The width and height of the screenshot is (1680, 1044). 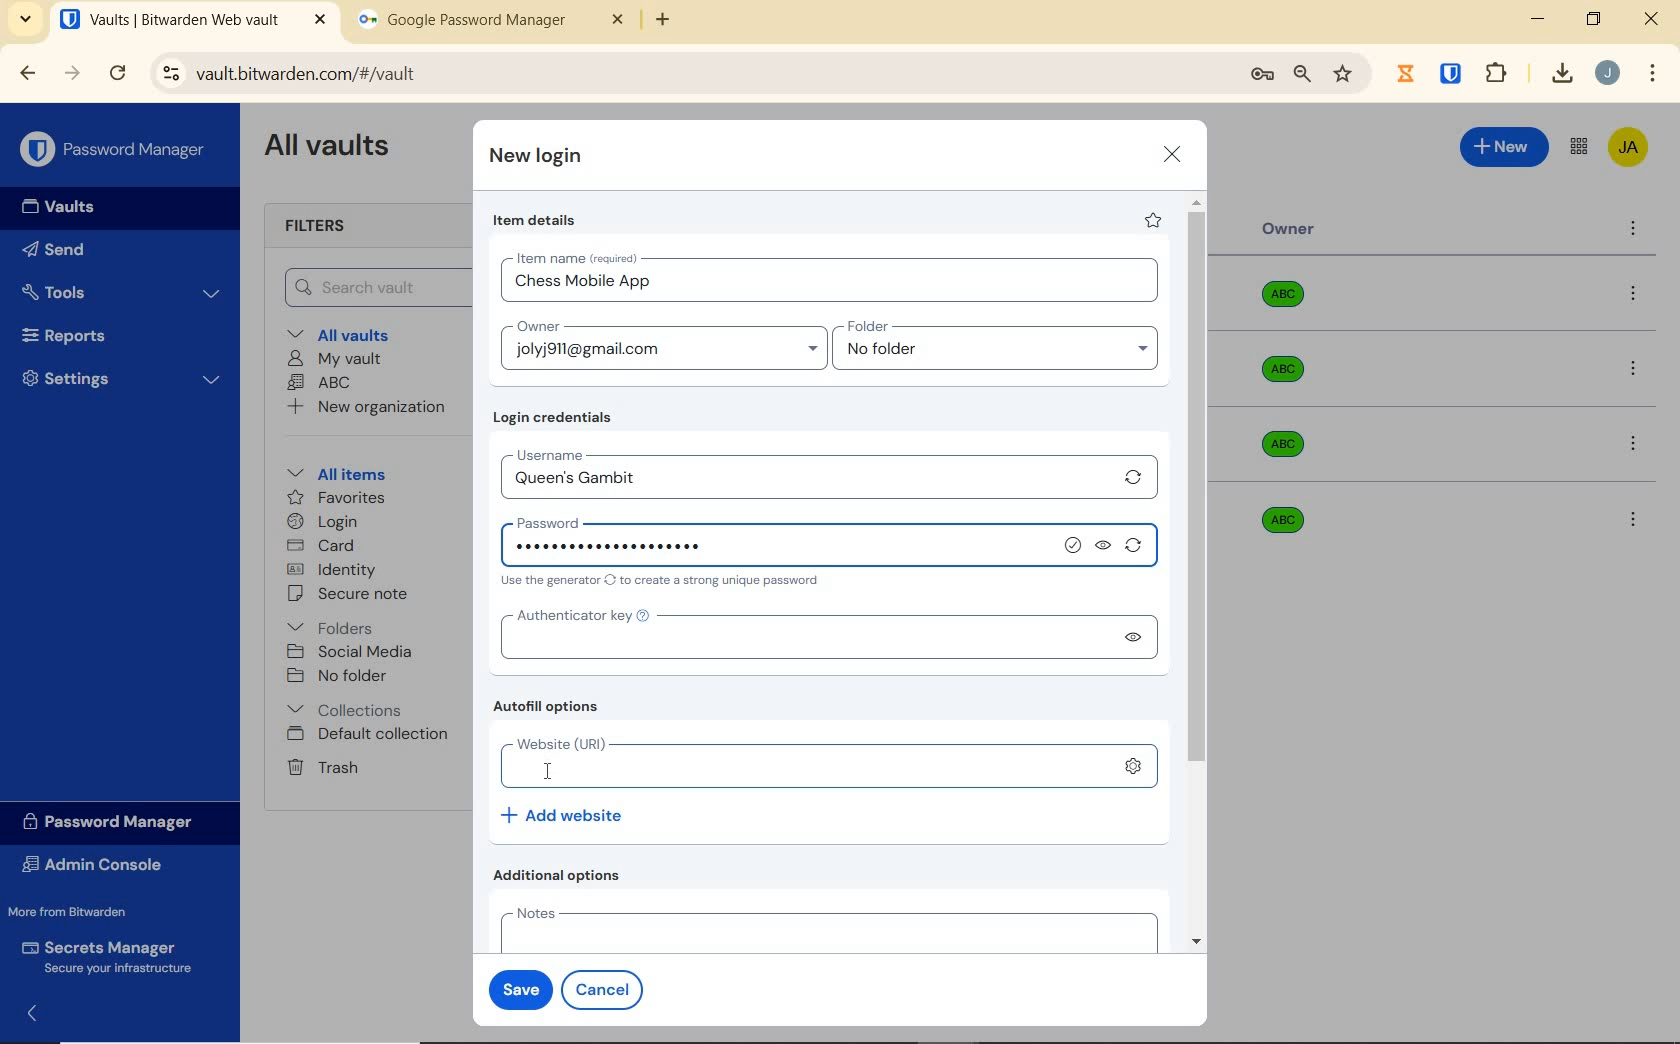 What do you see at coordinates (1290, 444) in the screenshot?
I see `Owner organization` at bounding box center [1290, 444].